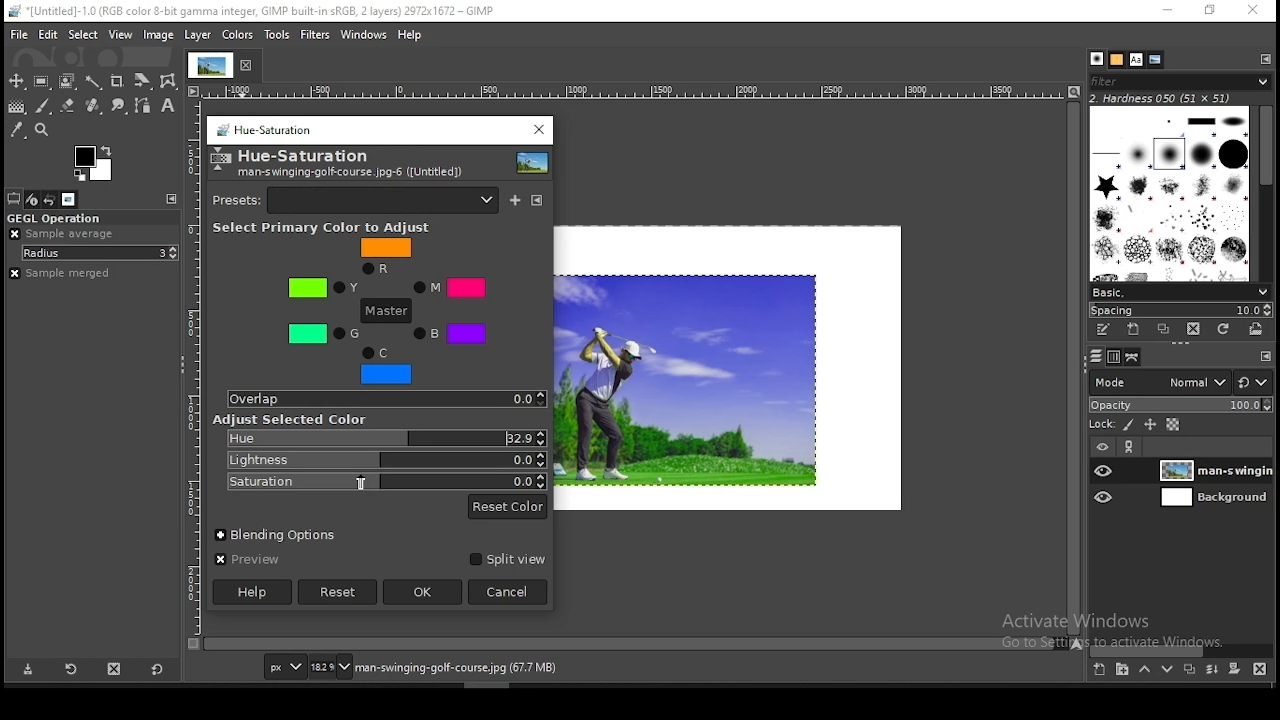  Describe the element at coordinates (1255, 11) in the screenshot. I see `close window` at that location.